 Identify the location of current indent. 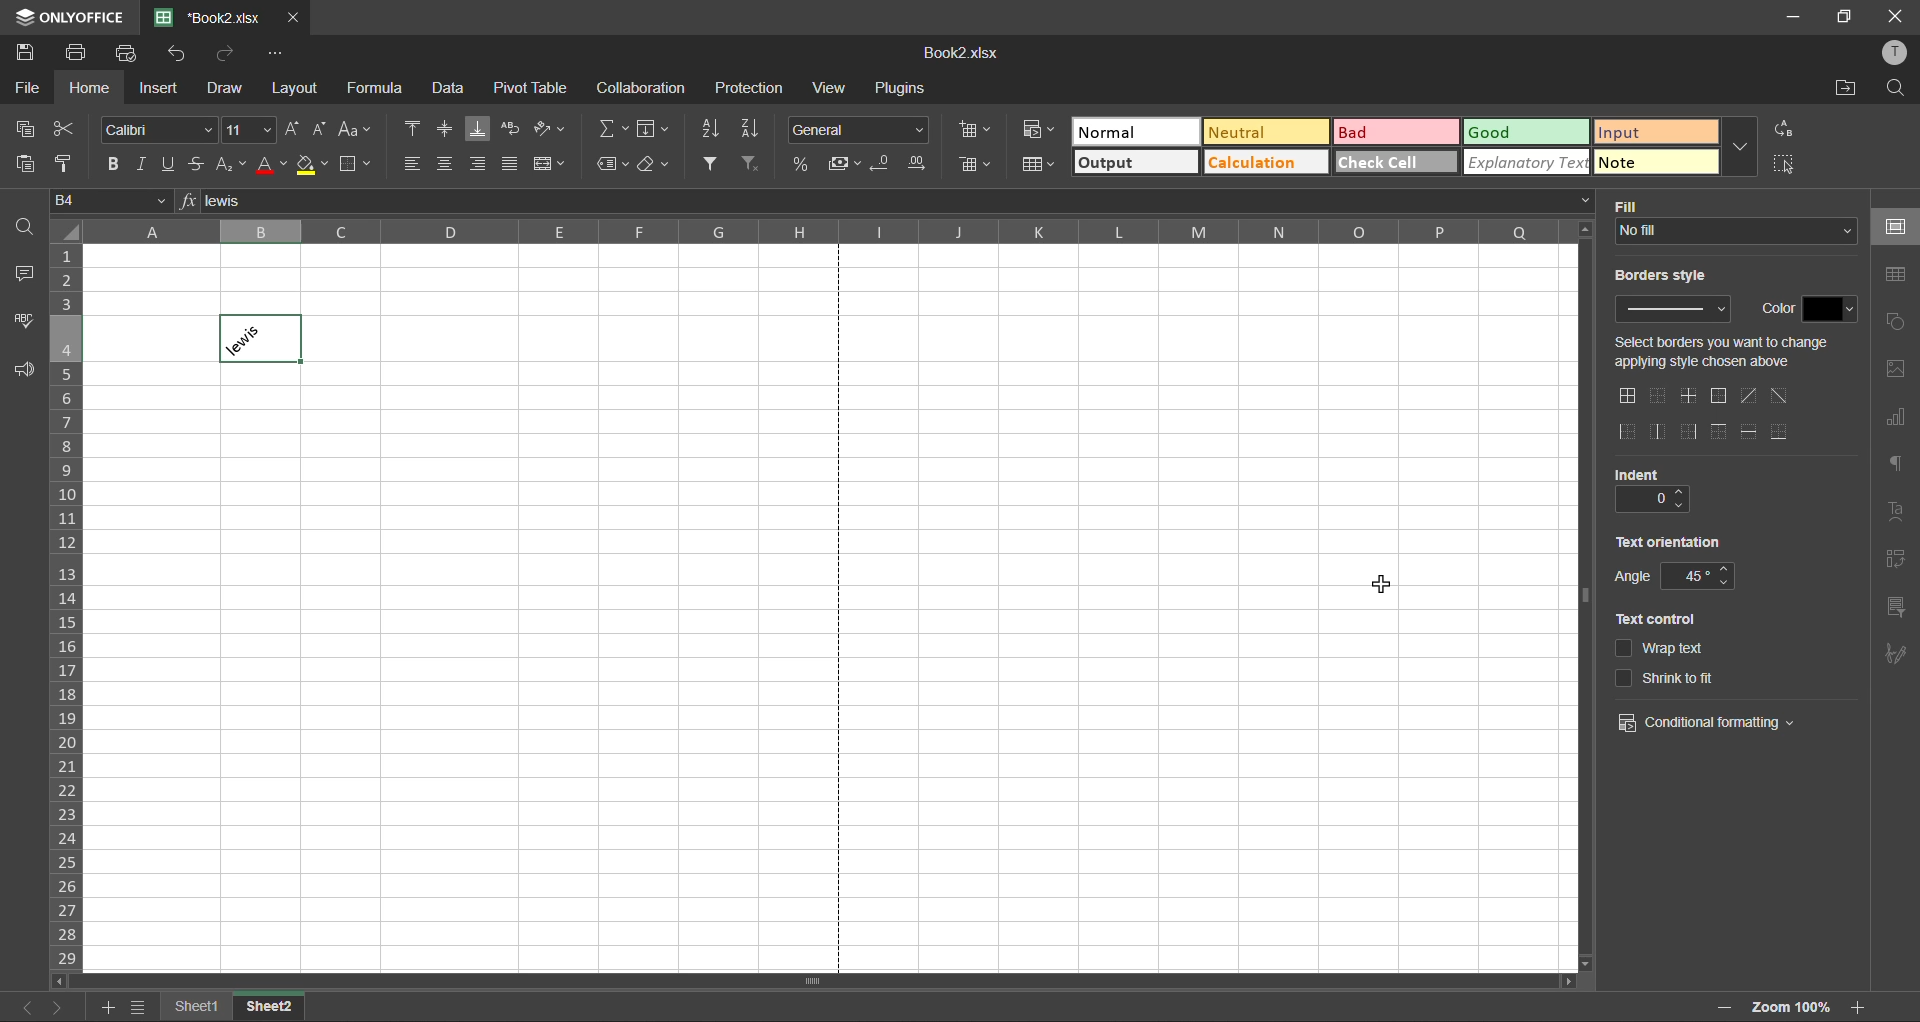
(1642, 500).